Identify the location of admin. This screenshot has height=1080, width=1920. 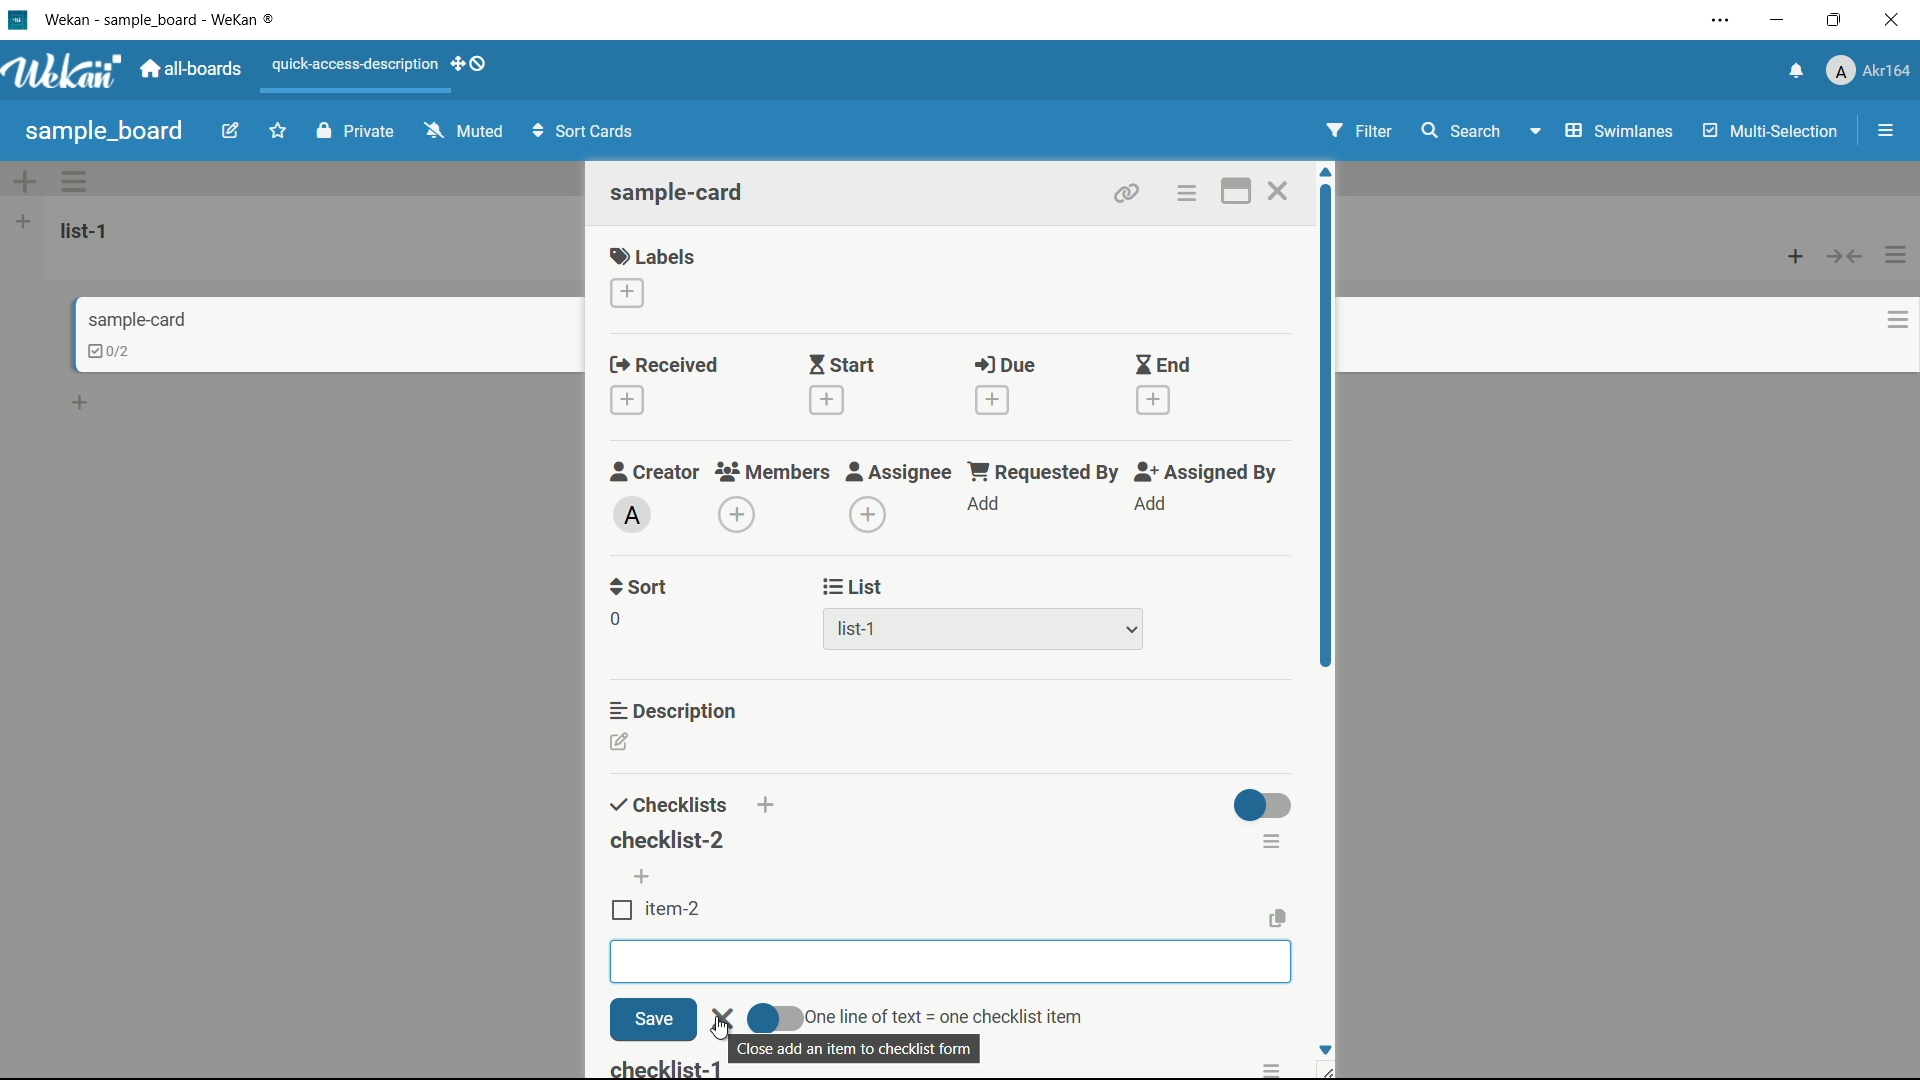
(633, 515).